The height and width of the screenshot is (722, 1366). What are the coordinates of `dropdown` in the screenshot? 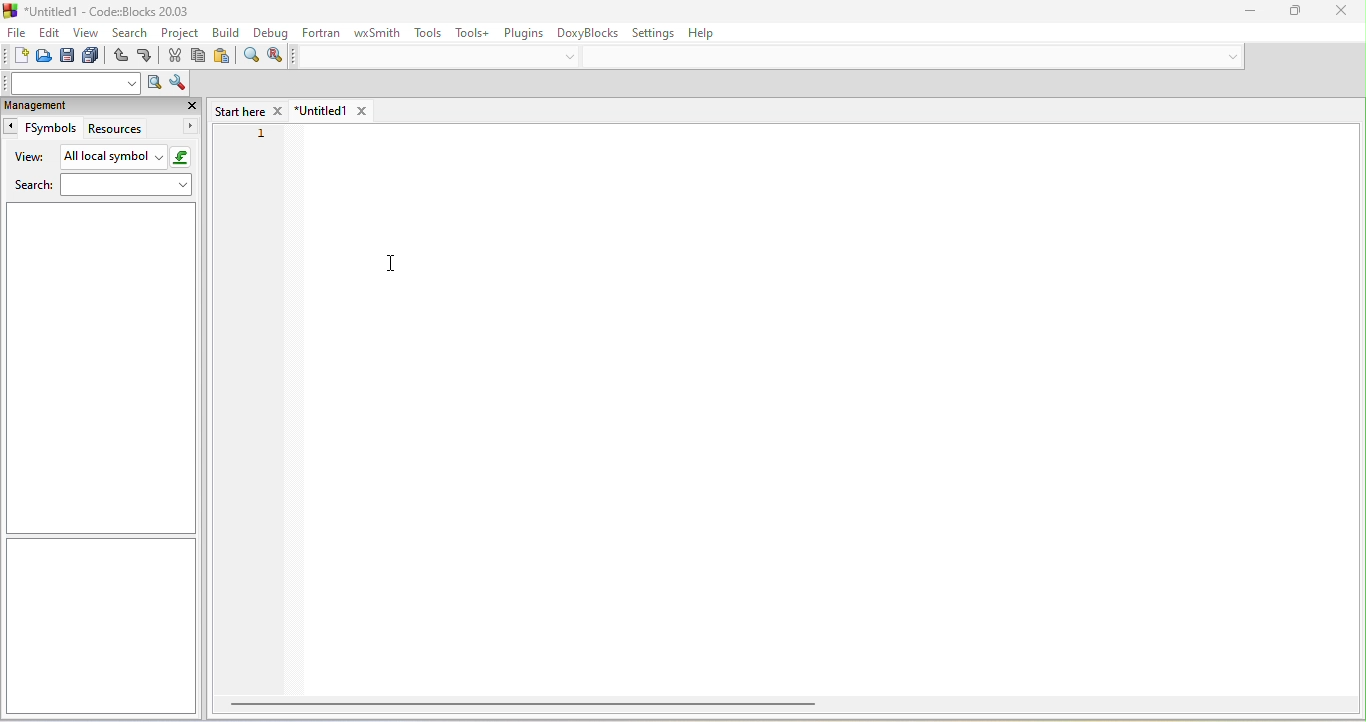 It's located at (1232, 58).